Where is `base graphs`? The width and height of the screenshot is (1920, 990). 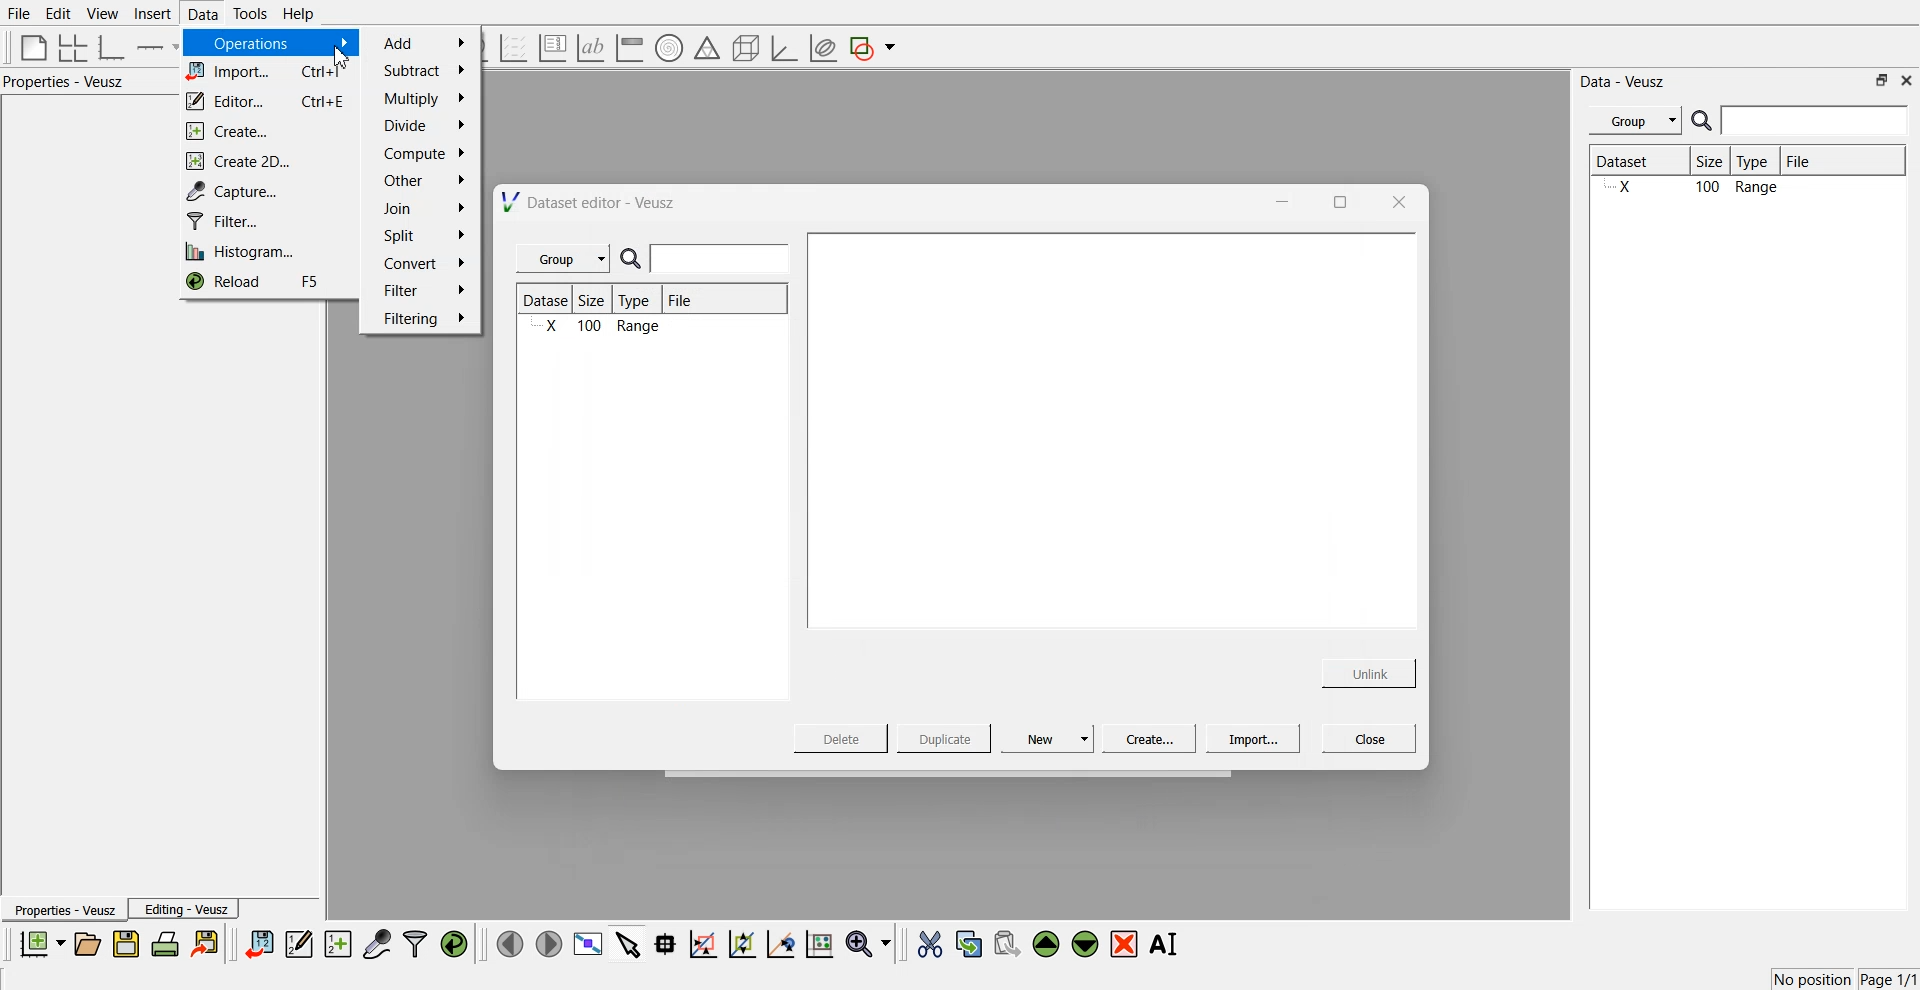
base graphs is located at coordinates (113, 47).